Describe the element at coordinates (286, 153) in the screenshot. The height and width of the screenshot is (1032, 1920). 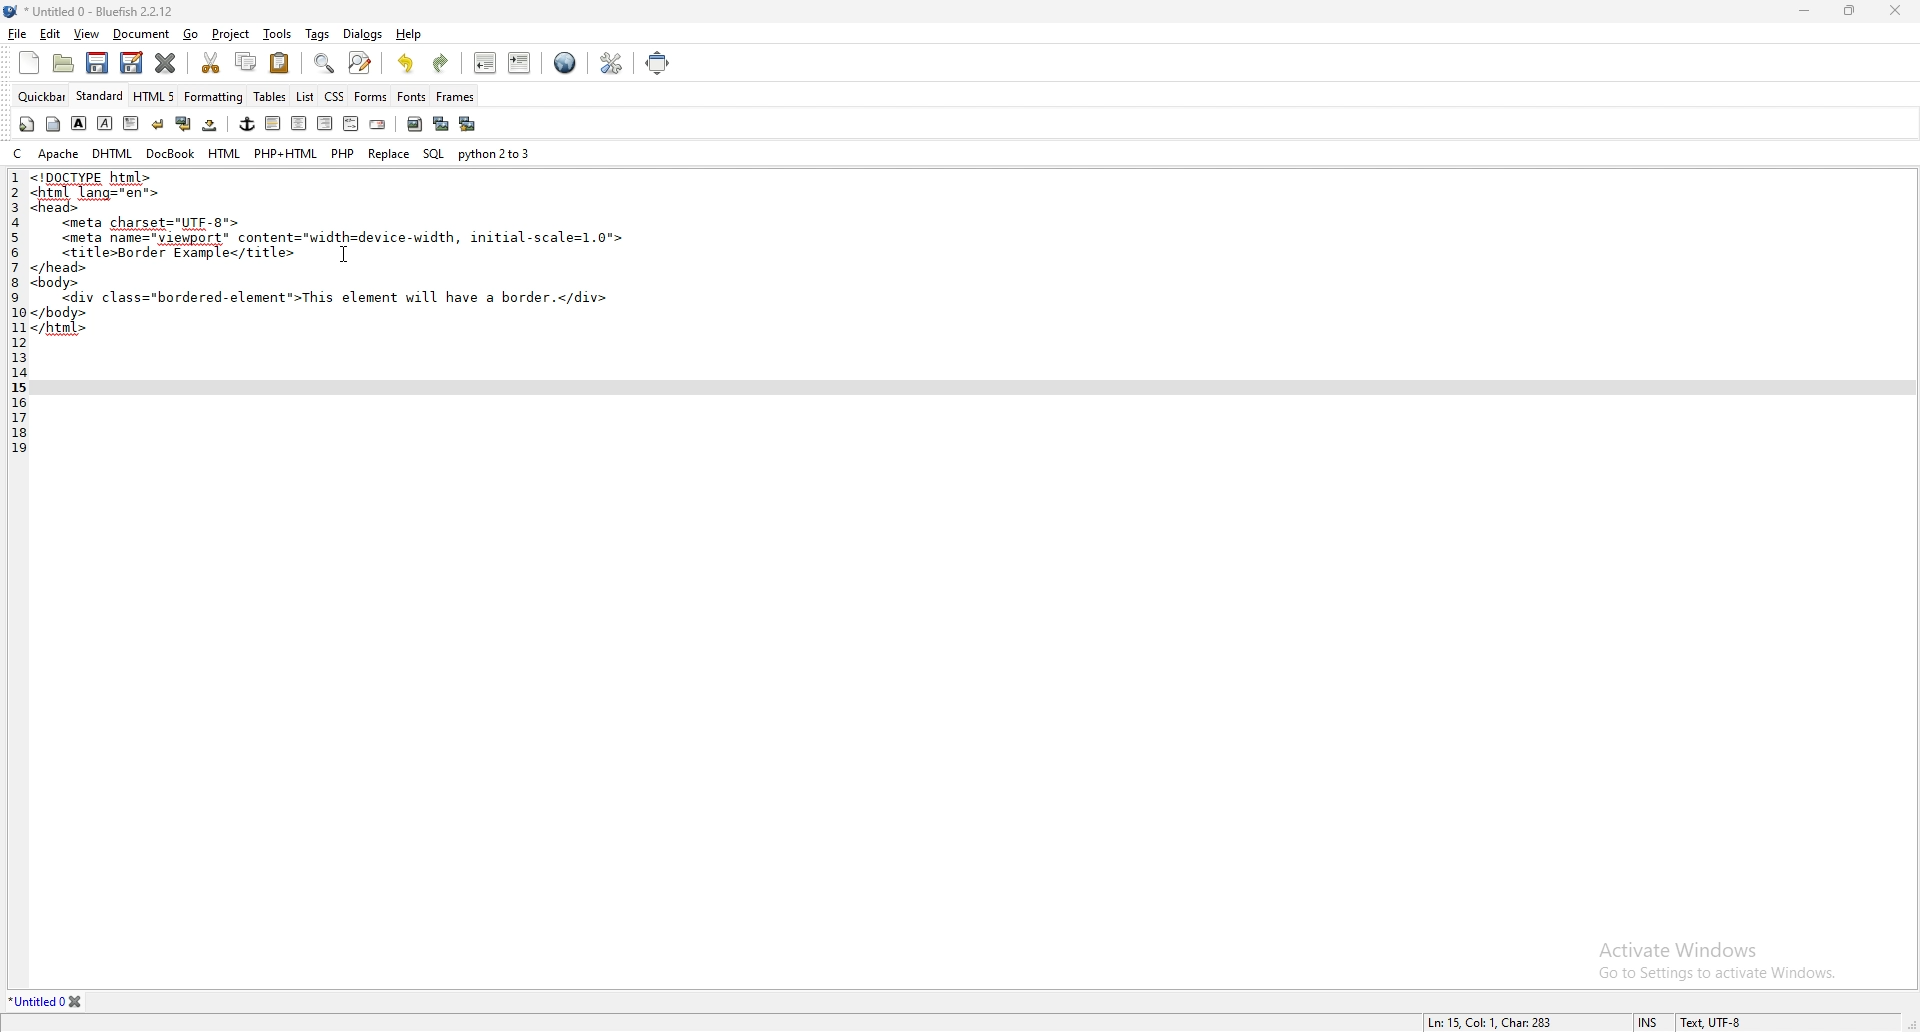
I see `php+html` at that location.